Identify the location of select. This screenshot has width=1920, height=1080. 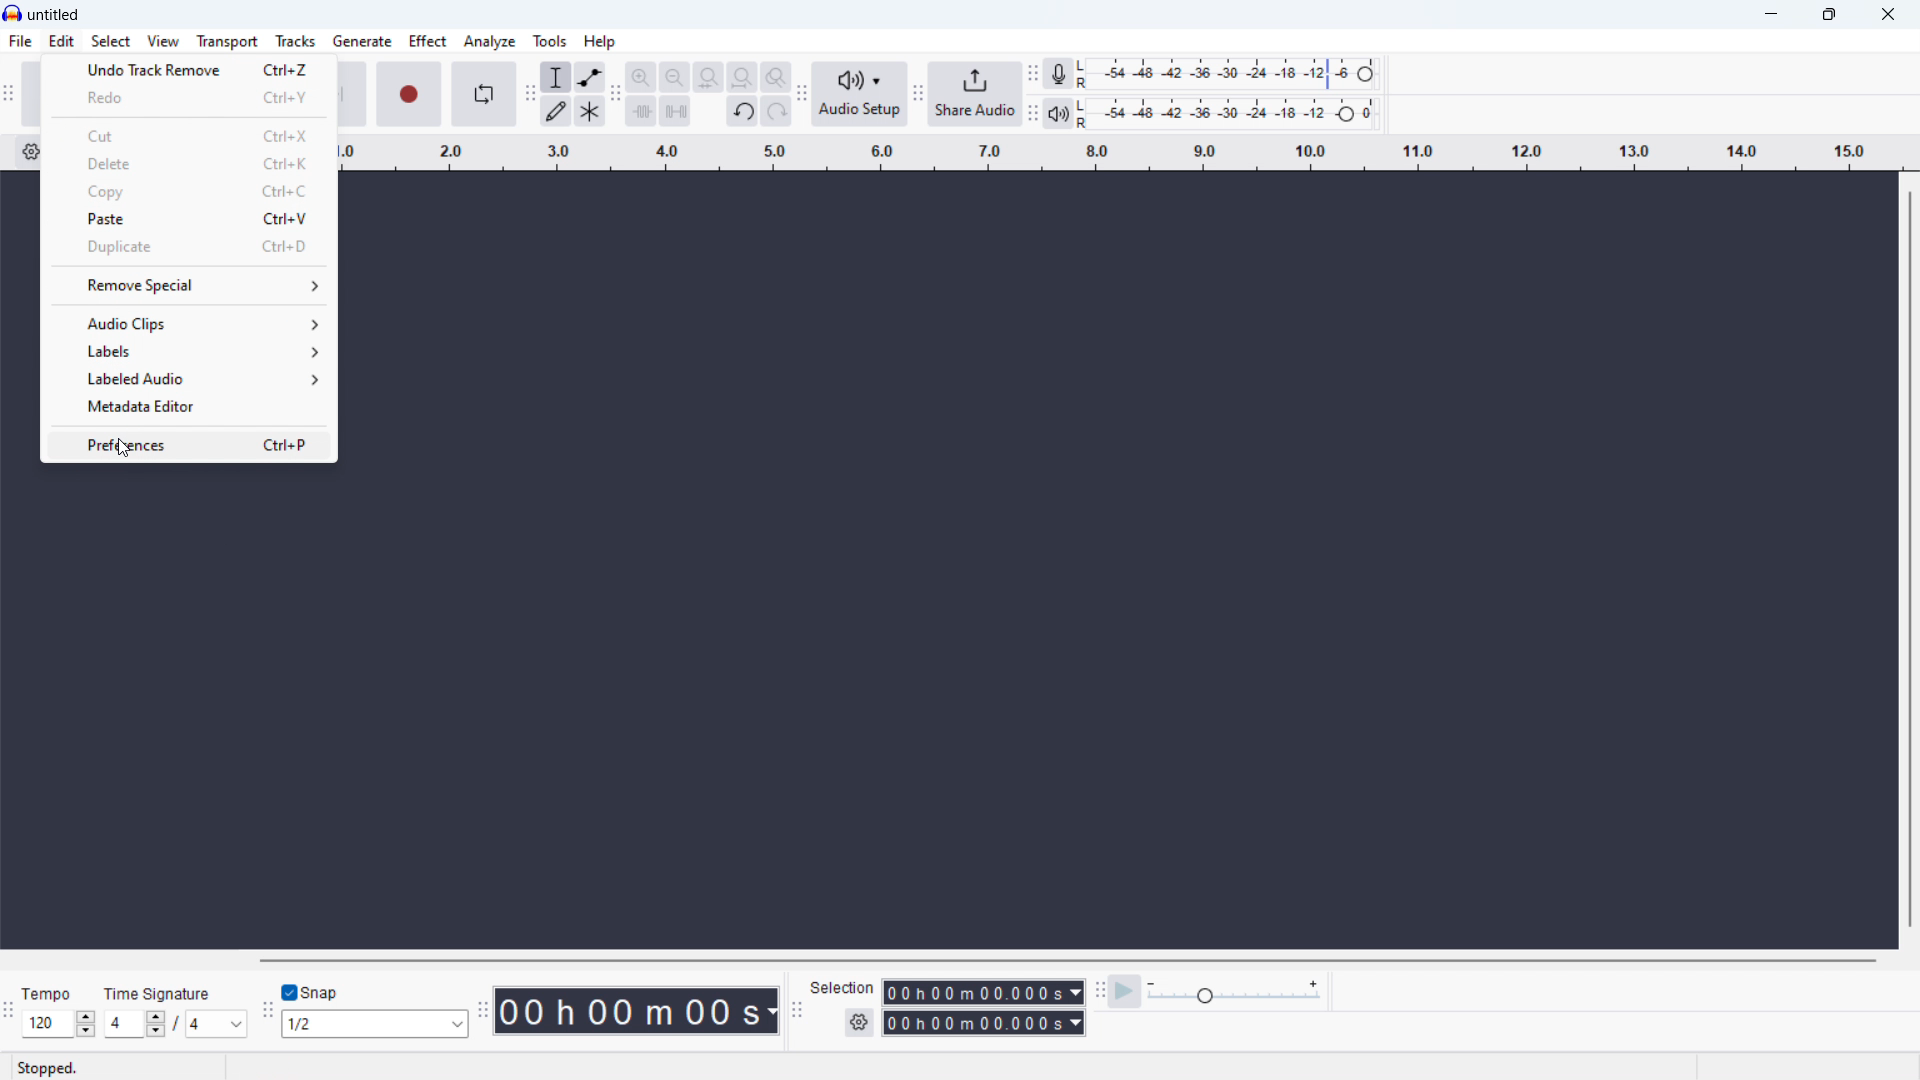
(110, 41).